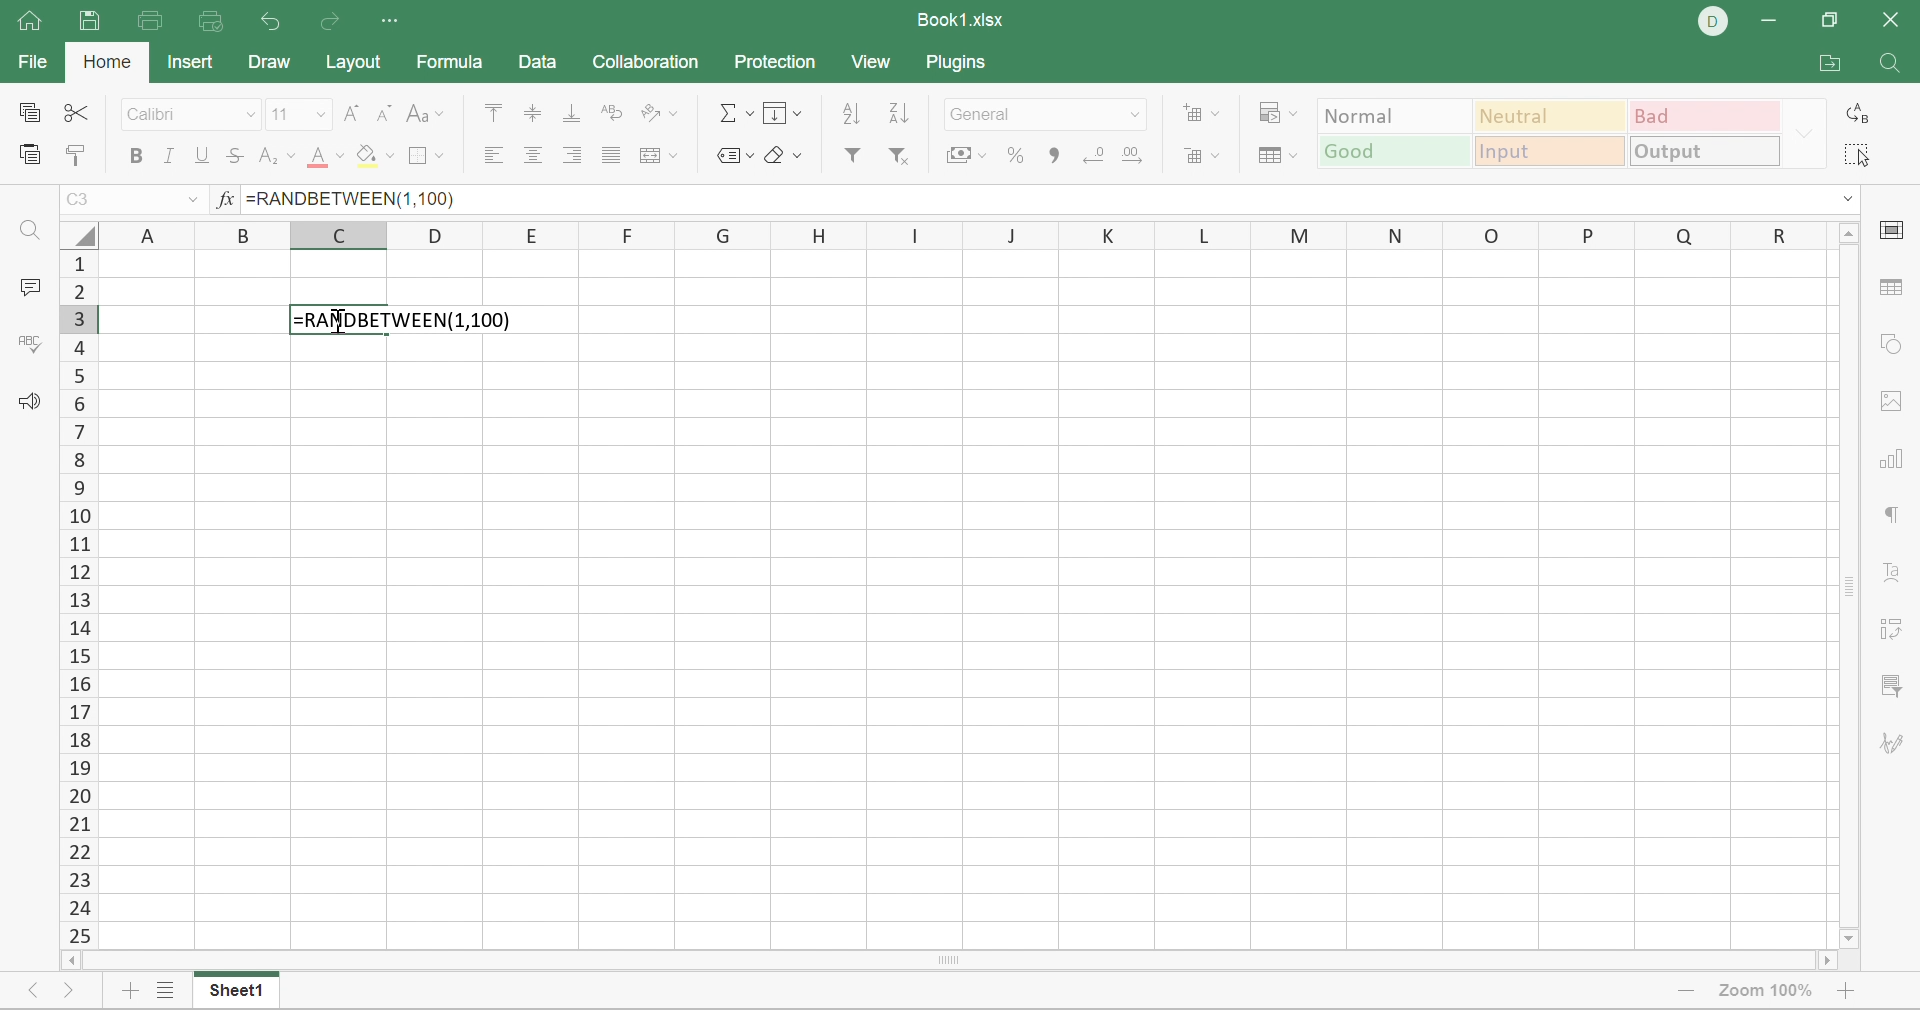 The width and height of the screenshot is (1920, 1010). Describe the element at coordinates (535, 115) in the screenshot. I see `Align Middle` at that location.